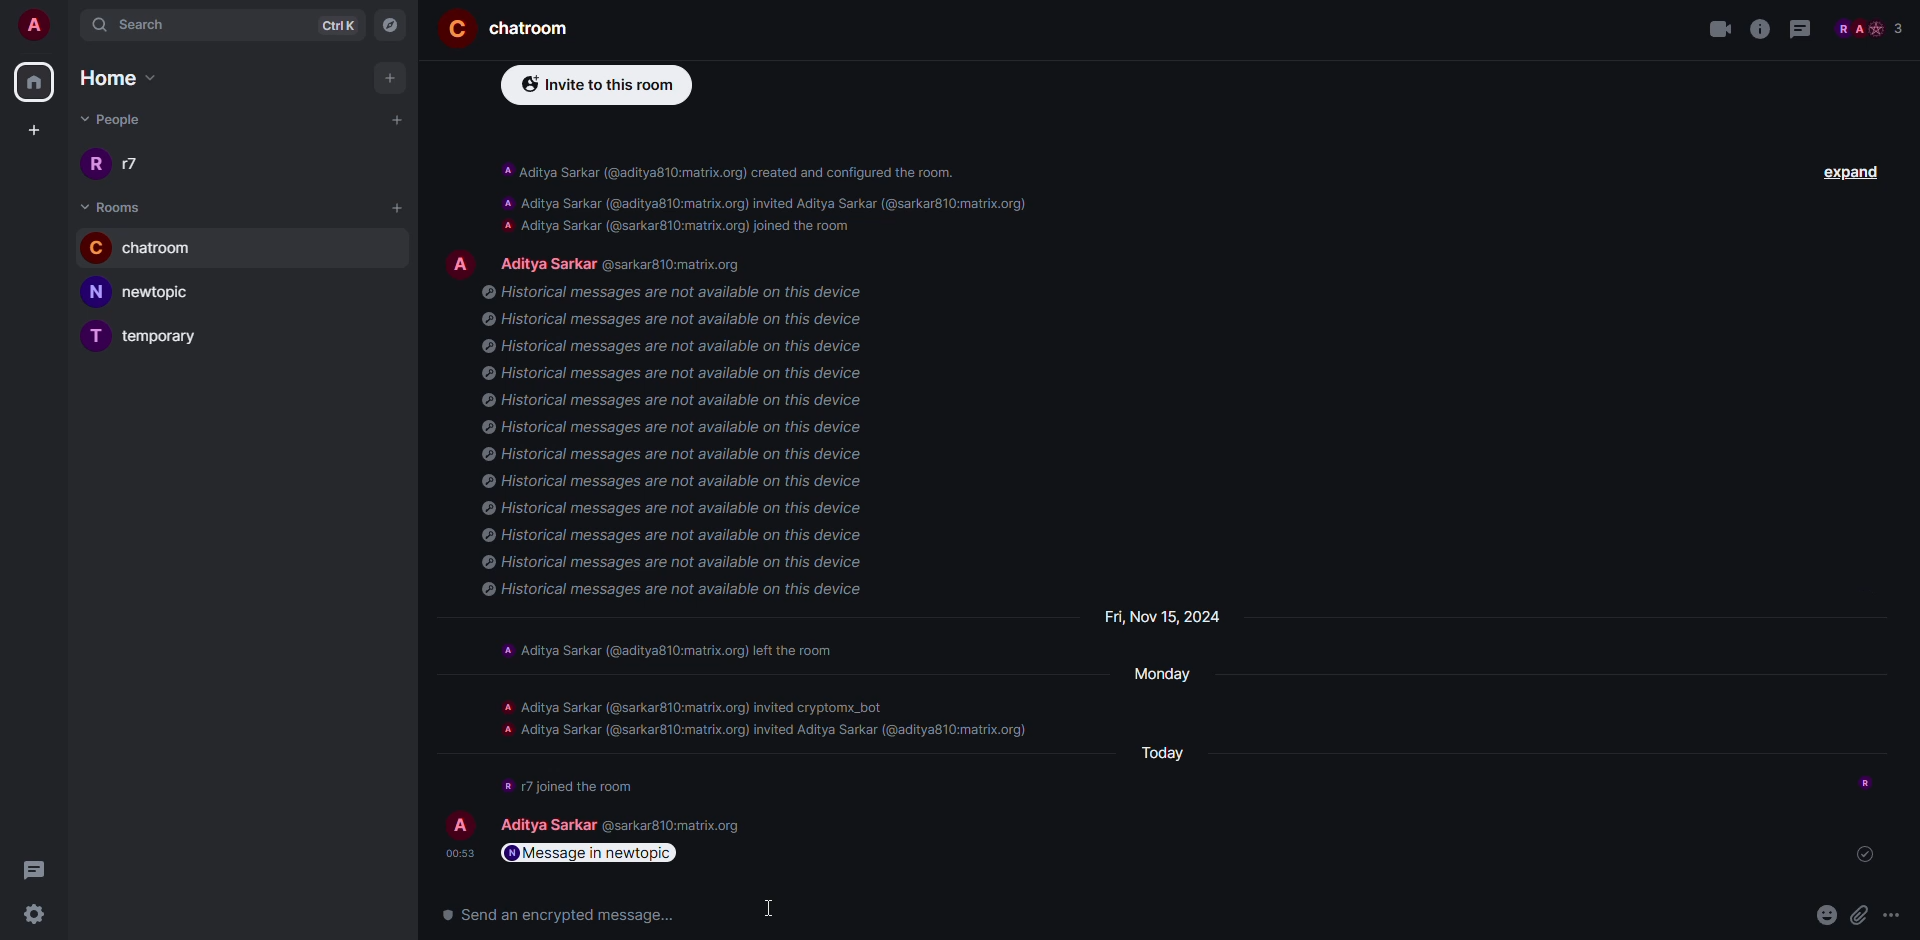 The image size is (1920, 940). I want to click on settings, so click(36, 914).